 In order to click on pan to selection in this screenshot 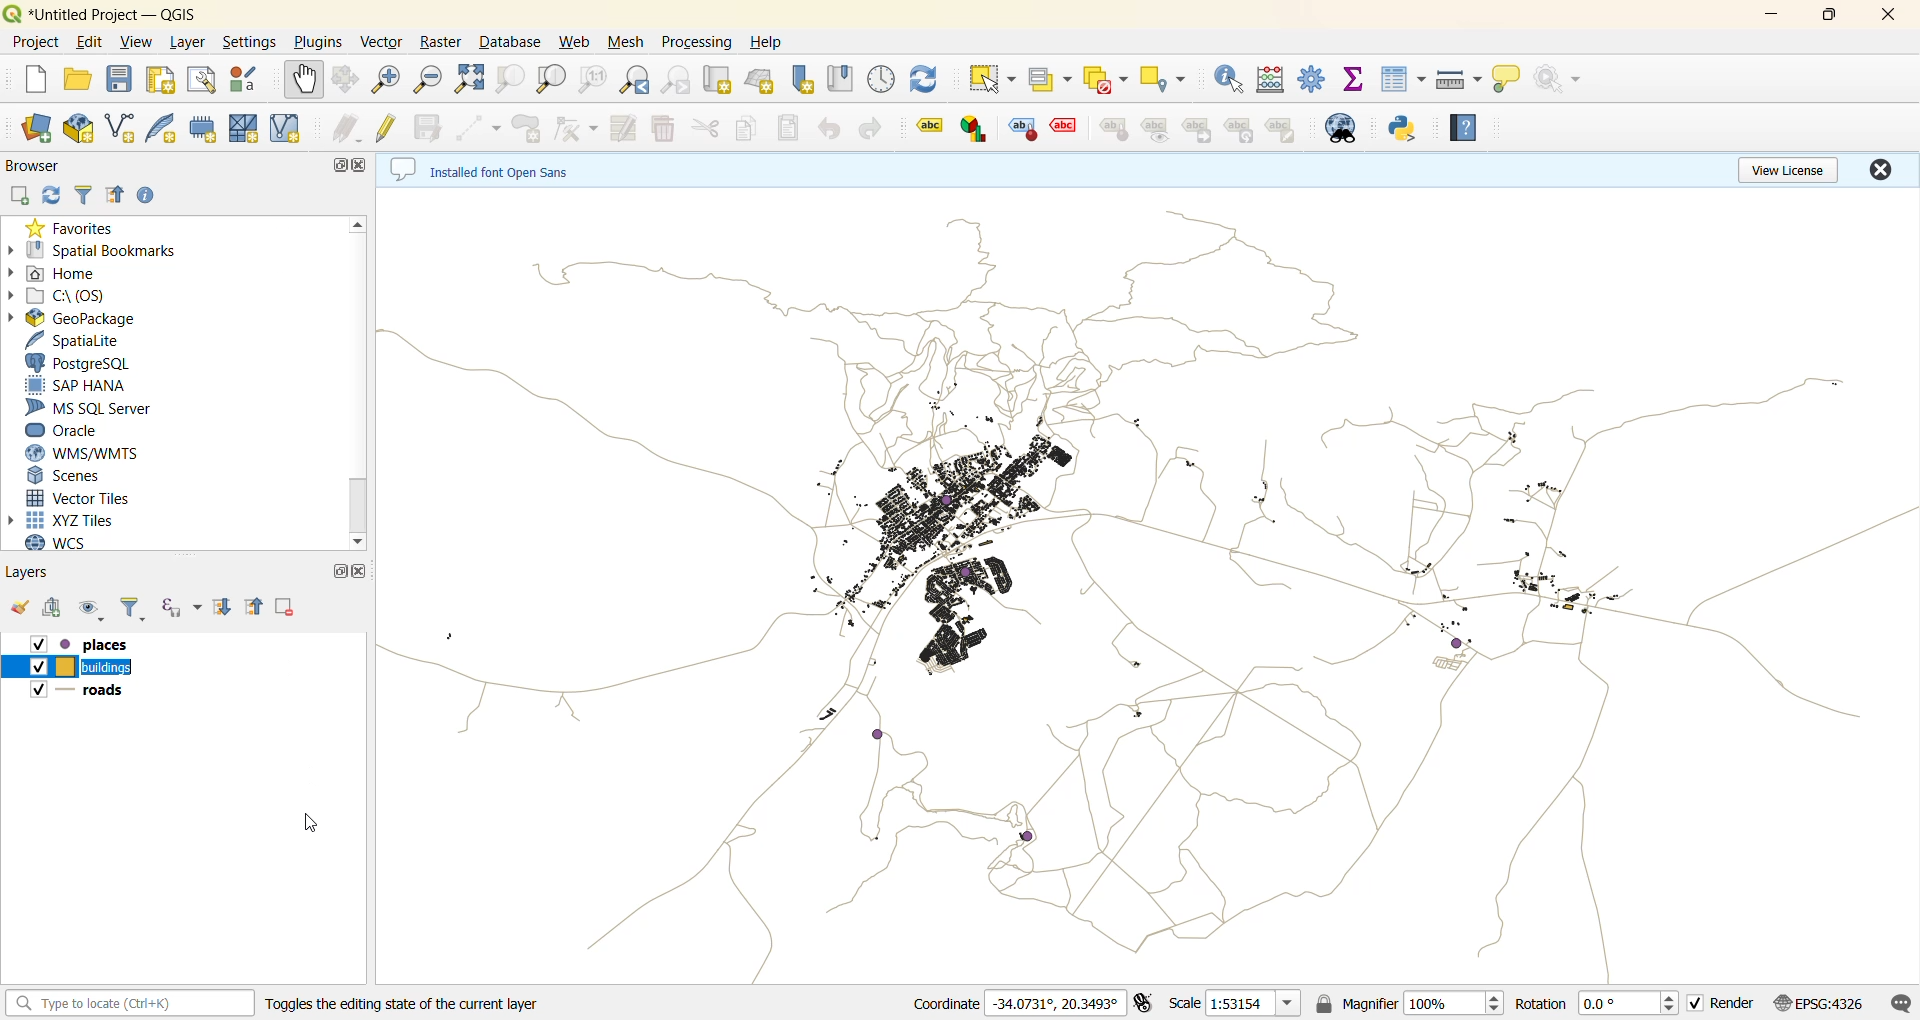, I will do `click(351, 81)`.